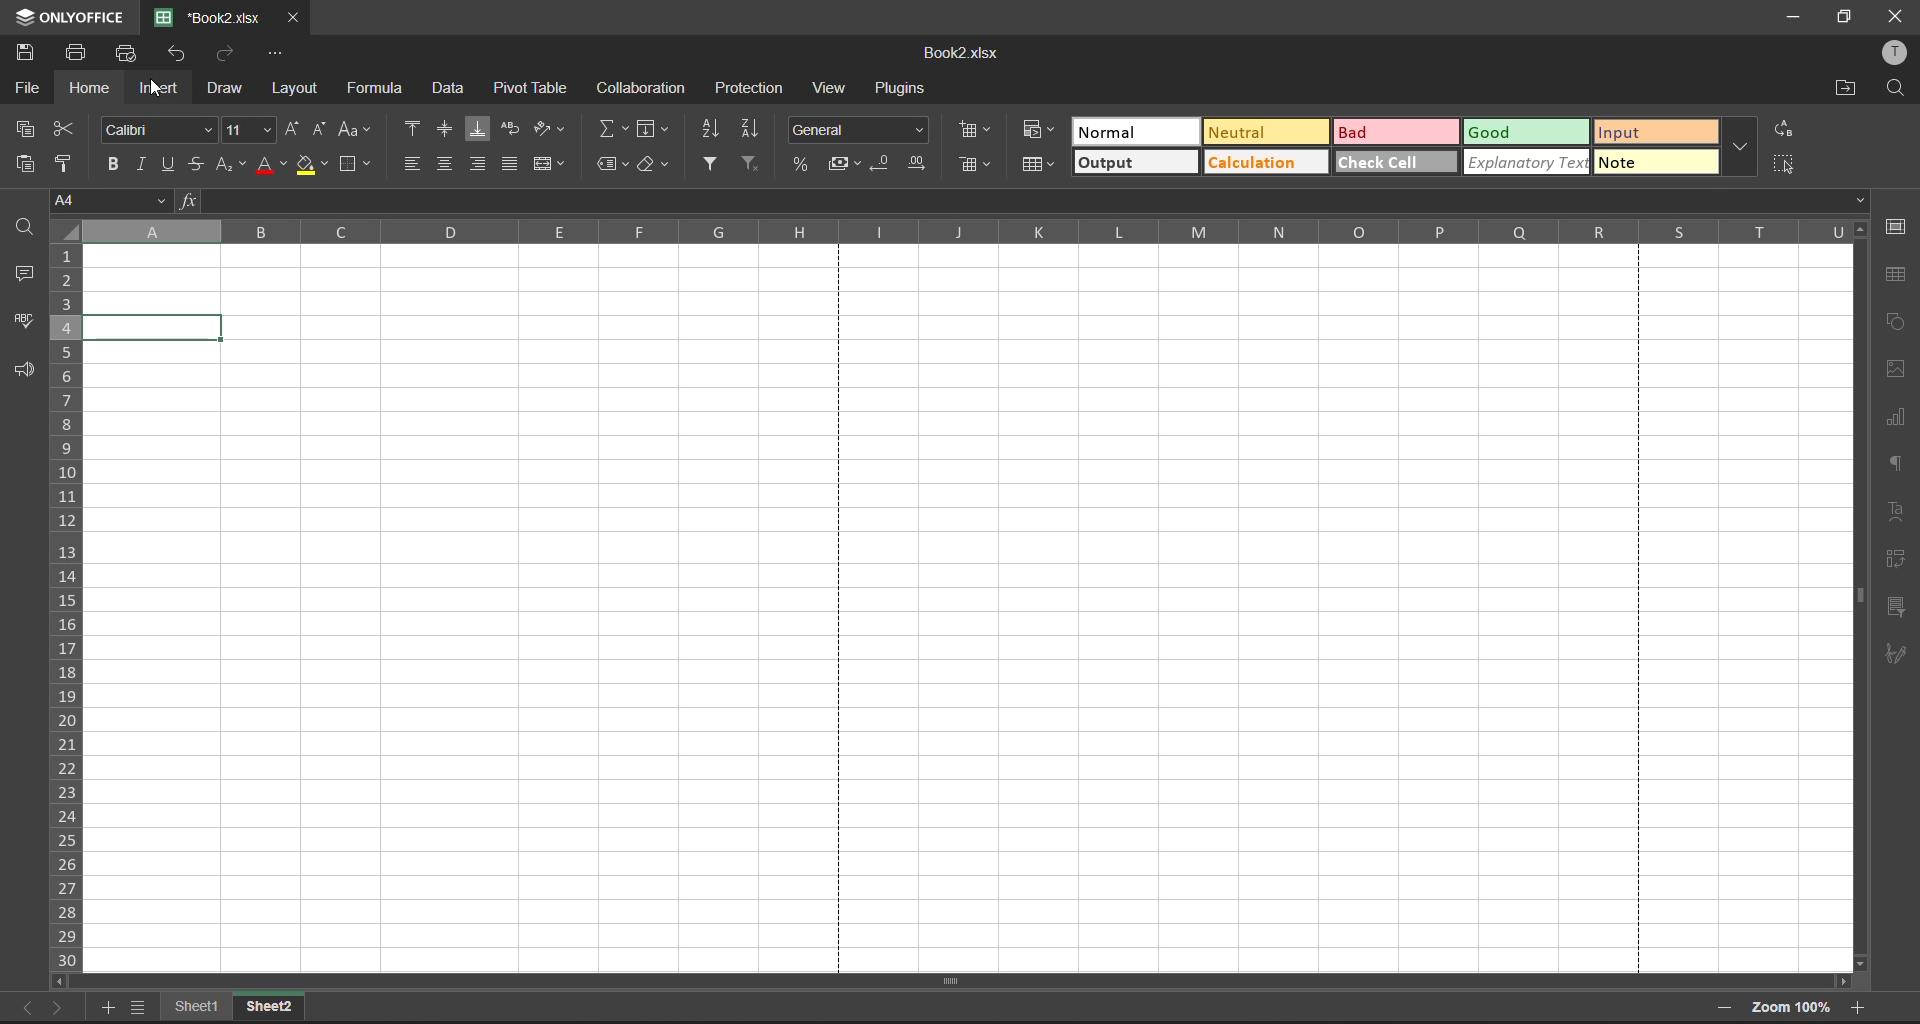  What do you see at coordinates (1898, 513) in the screenshot?
I see `text` at bounding box center [1898, 513].